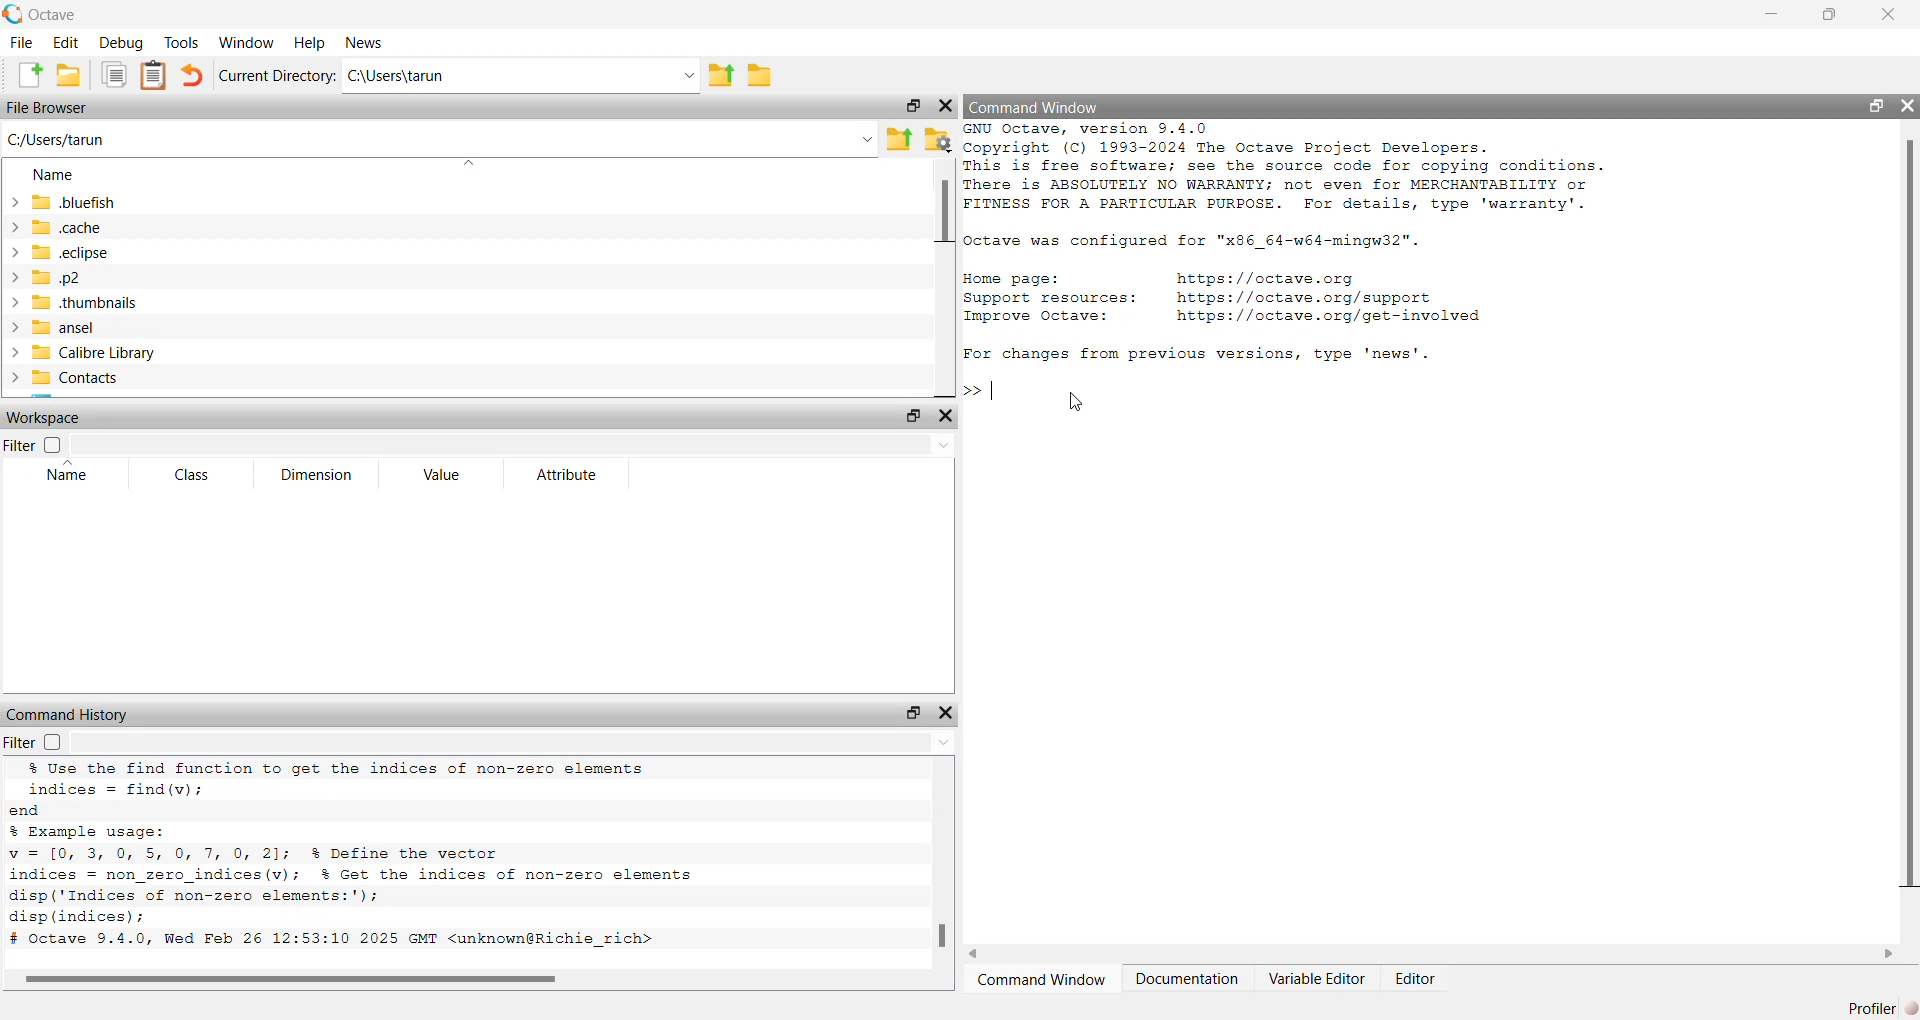 The image size is (1920, 1020). I want to click on Help, so click(309, 44).